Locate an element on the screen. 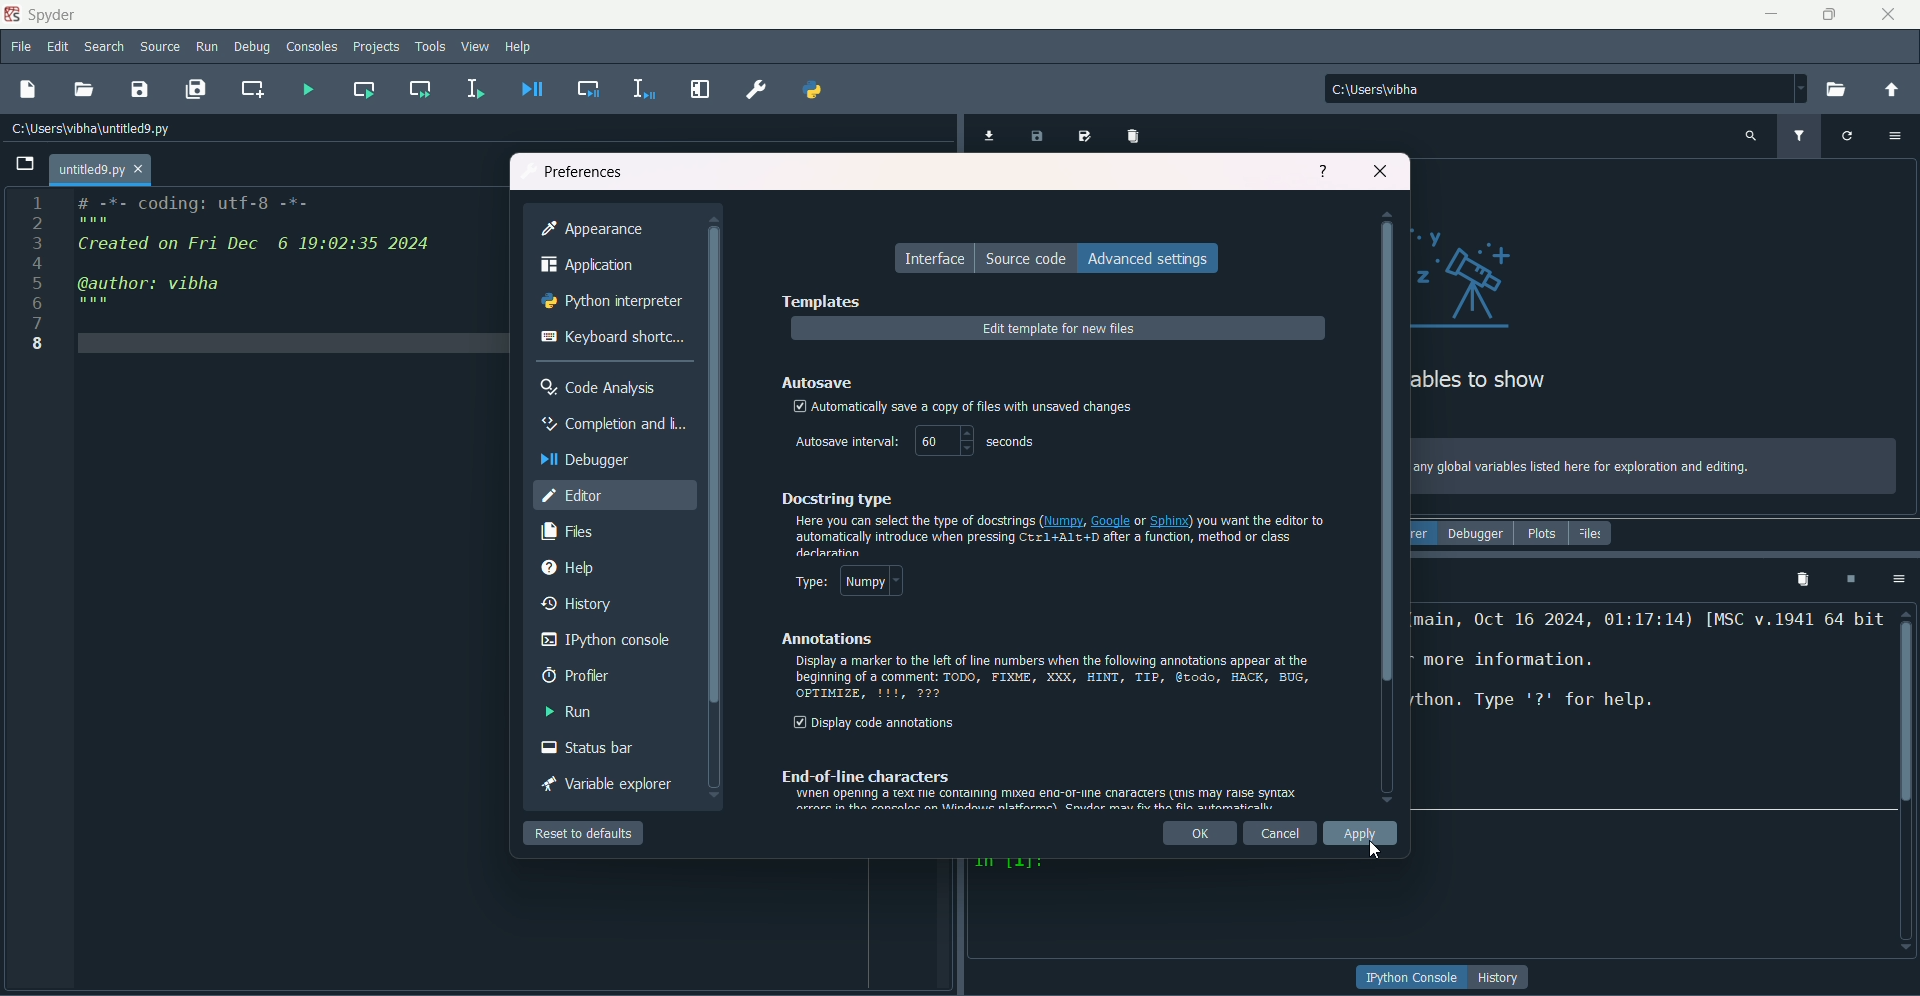  options is located at coordinates (1895, 578).